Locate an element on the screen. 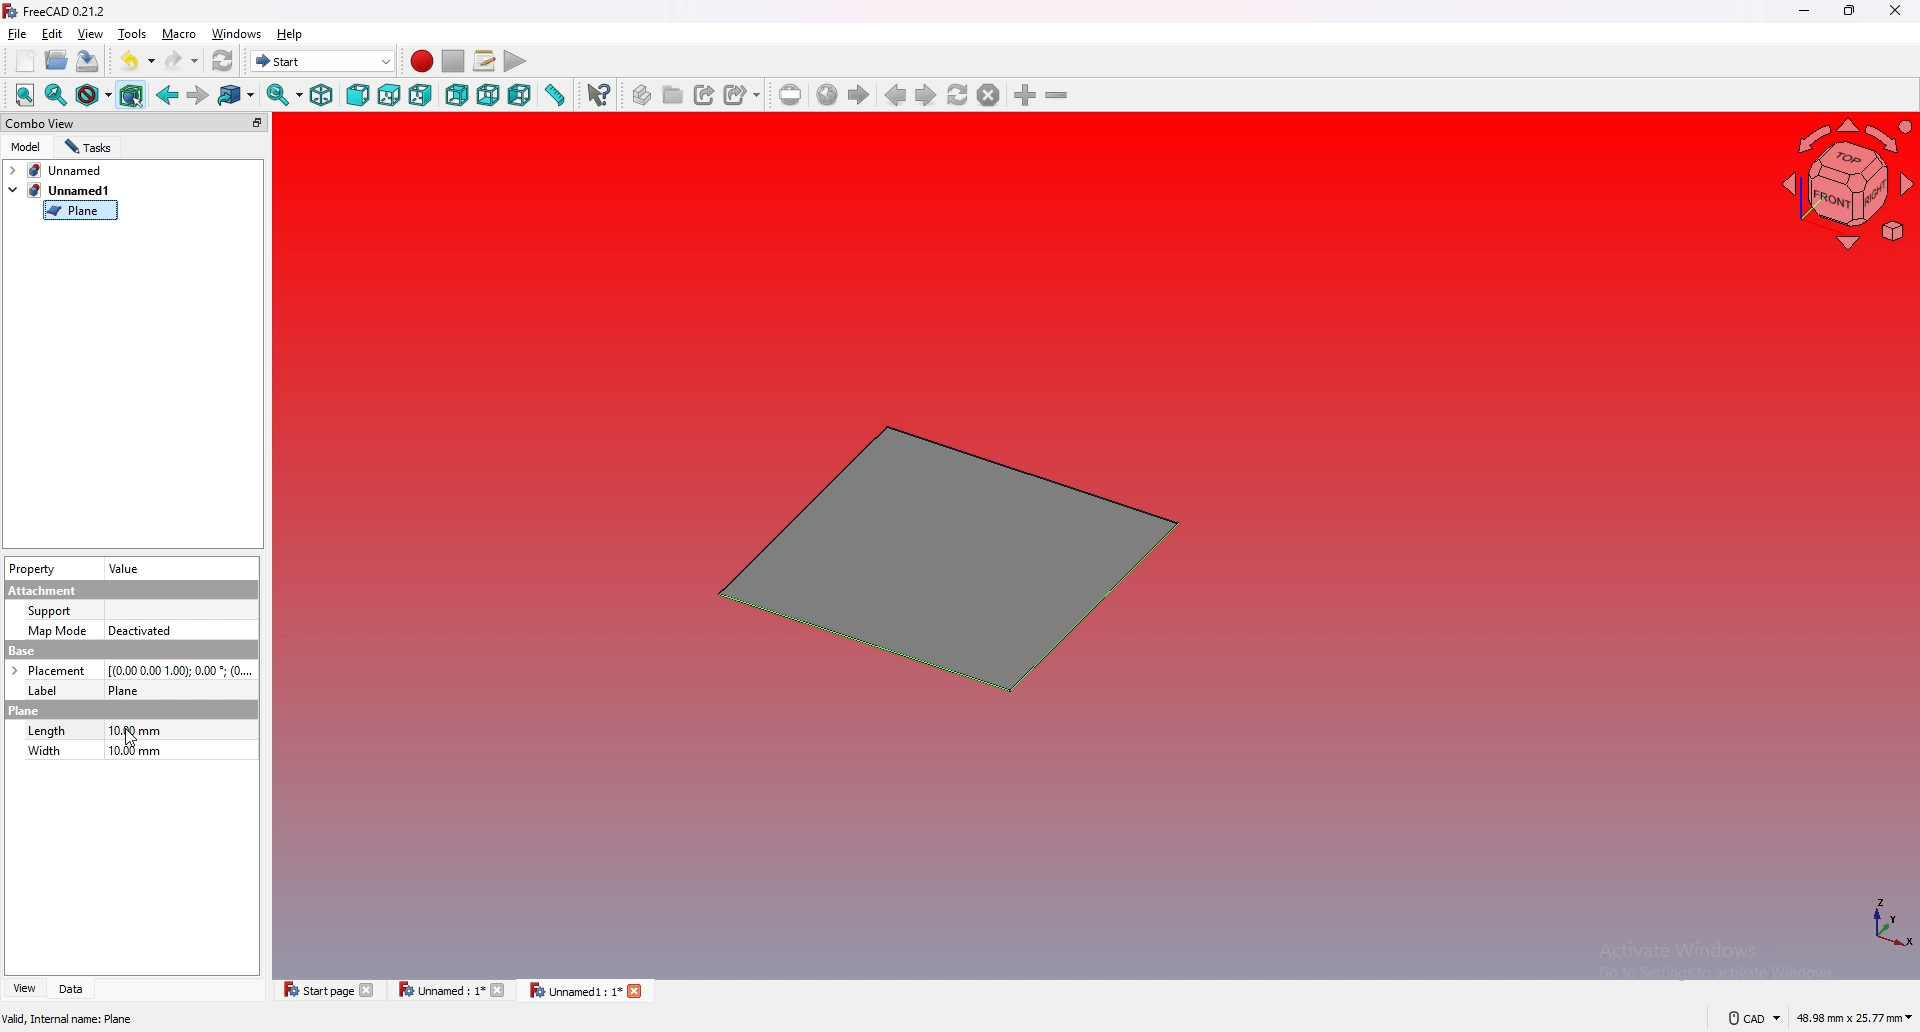  cad navigation is located at coordinates (1753, 1017).